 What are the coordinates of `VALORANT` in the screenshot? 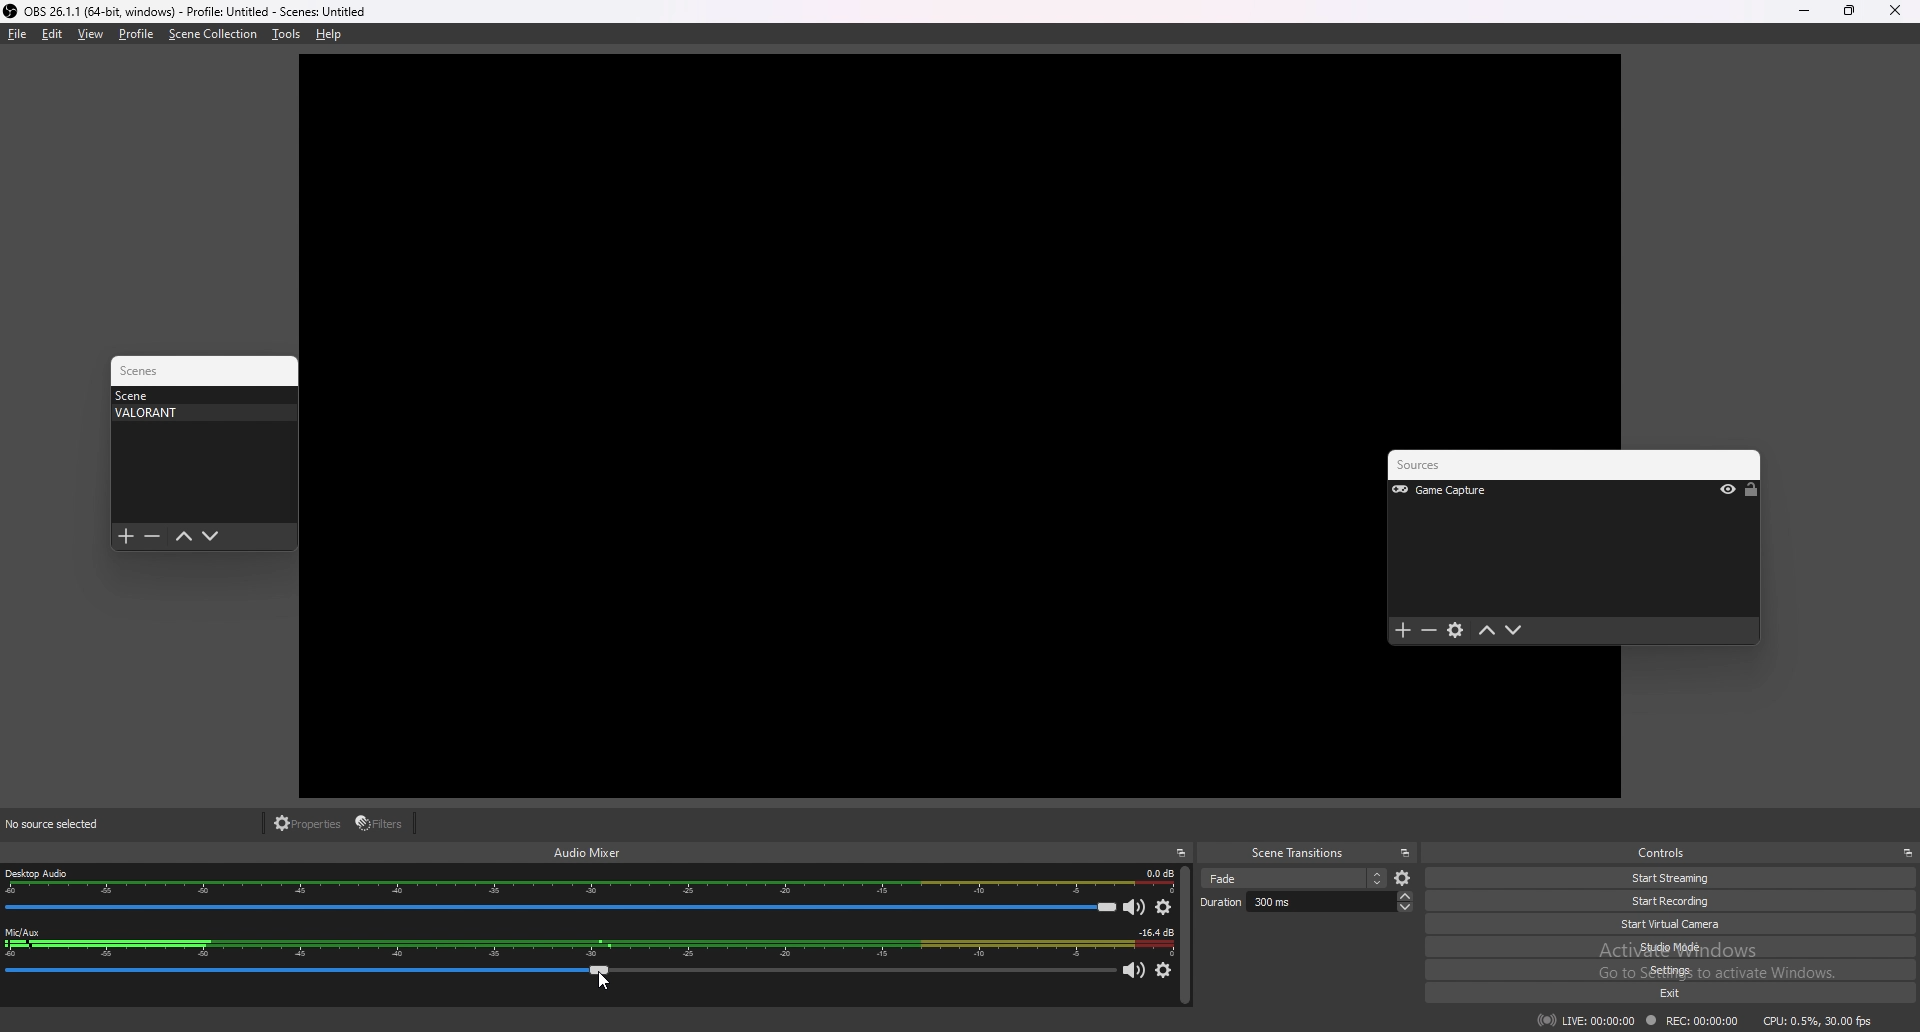 It's located at (198, 413).